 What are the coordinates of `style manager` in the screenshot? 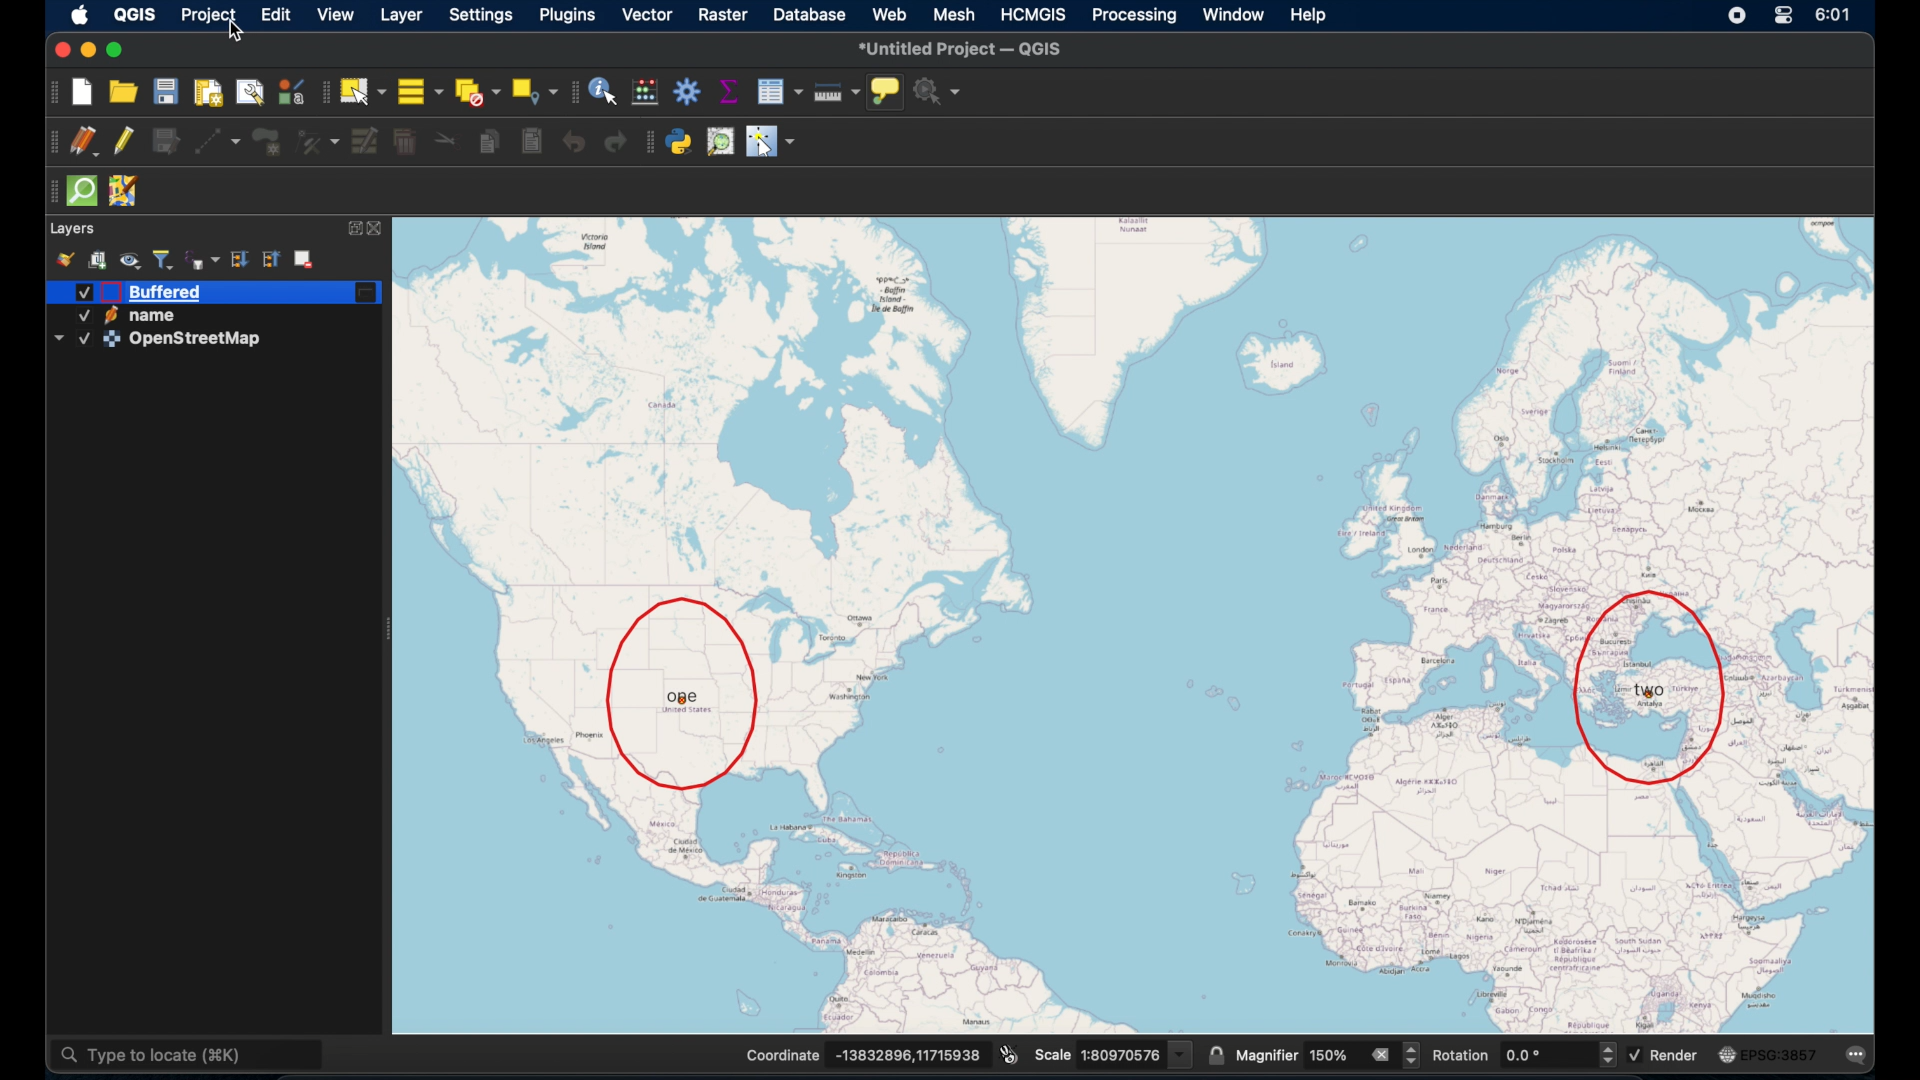 It's located at (290, 91).